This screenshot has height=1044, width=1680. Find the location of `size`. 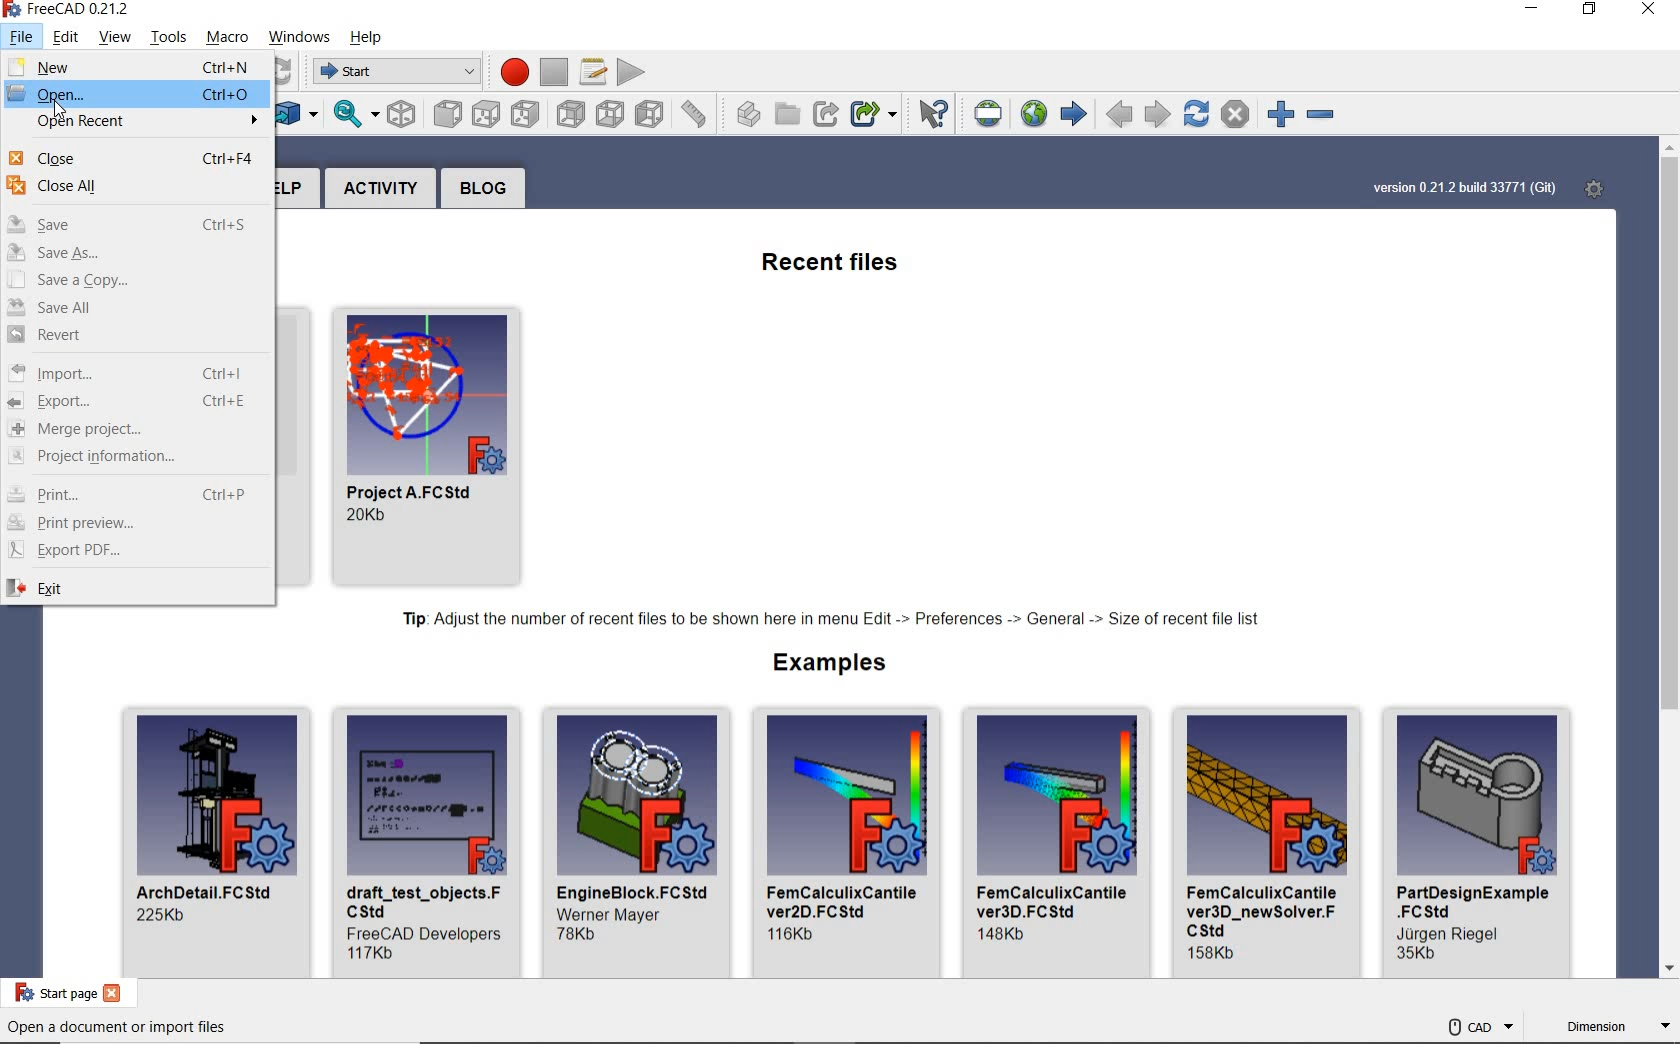

size is located at coordinates (373, 953).